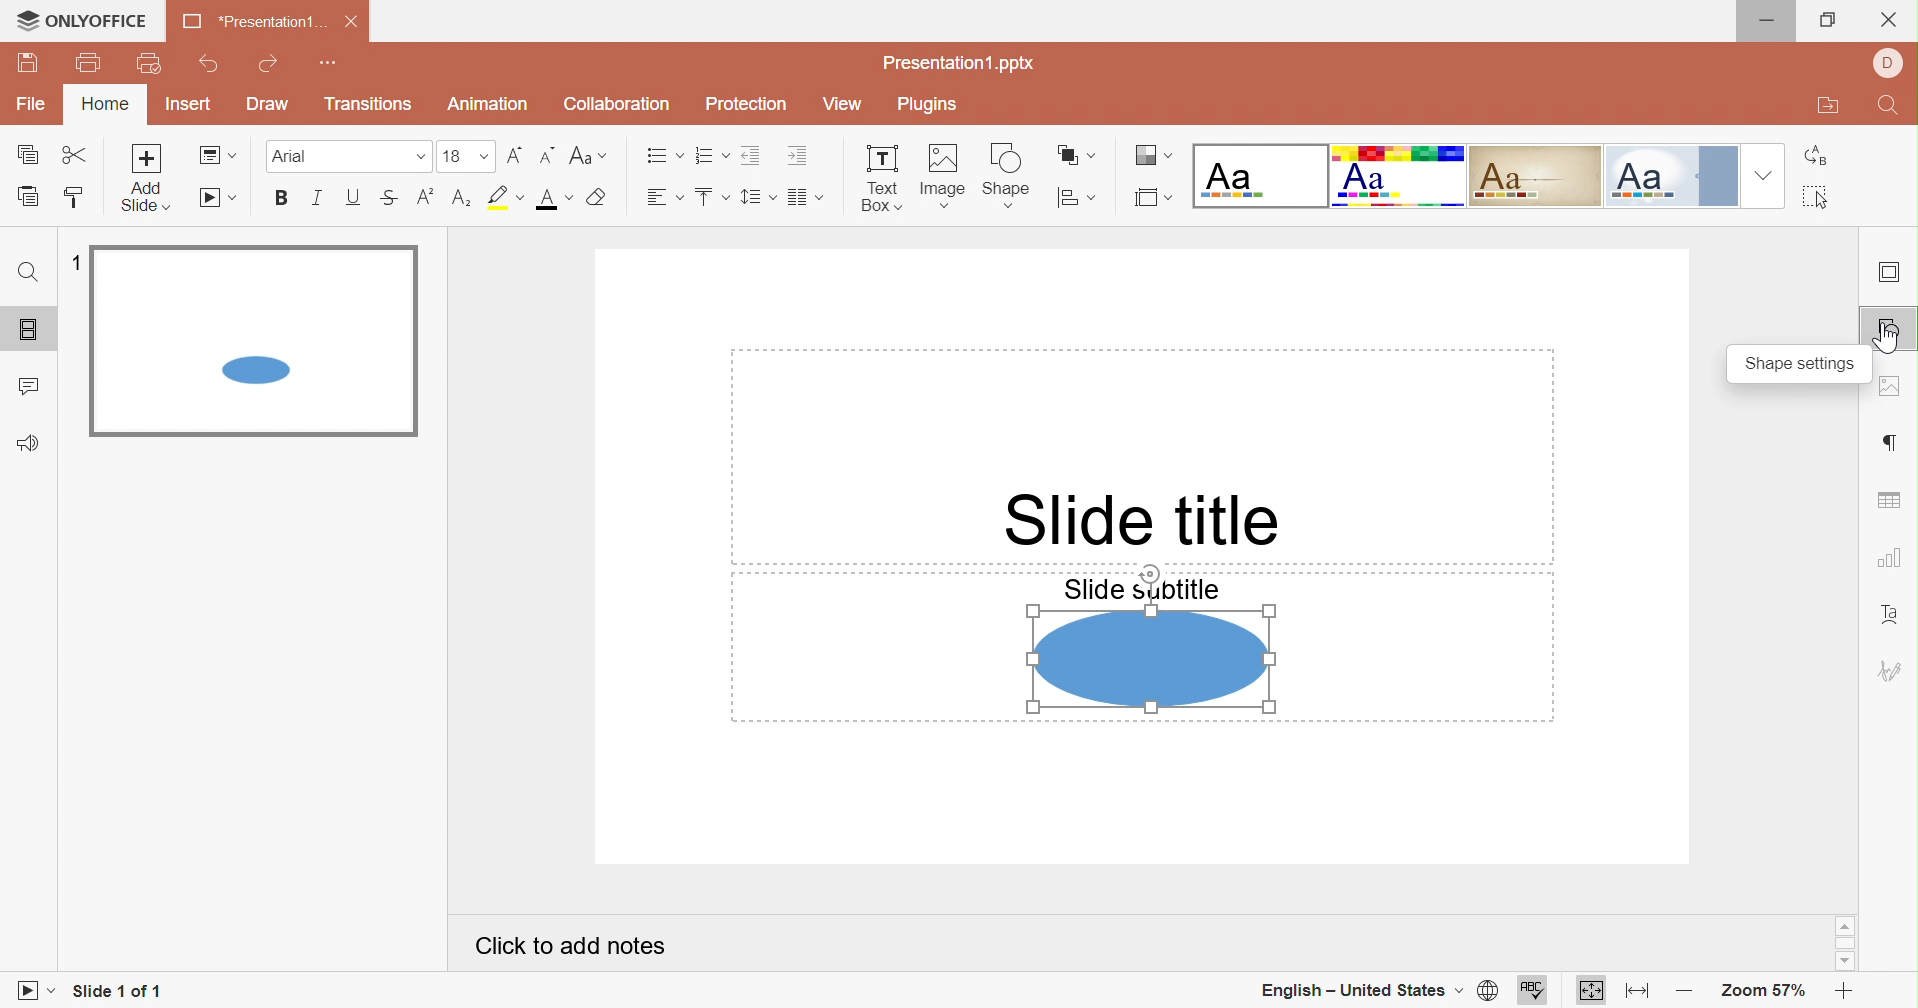 This screenshot has height=1008, width=1918. What do you see at coordinates (351, 197) in the screenshot?
I see `Underline` at bounding box center [351, 197].